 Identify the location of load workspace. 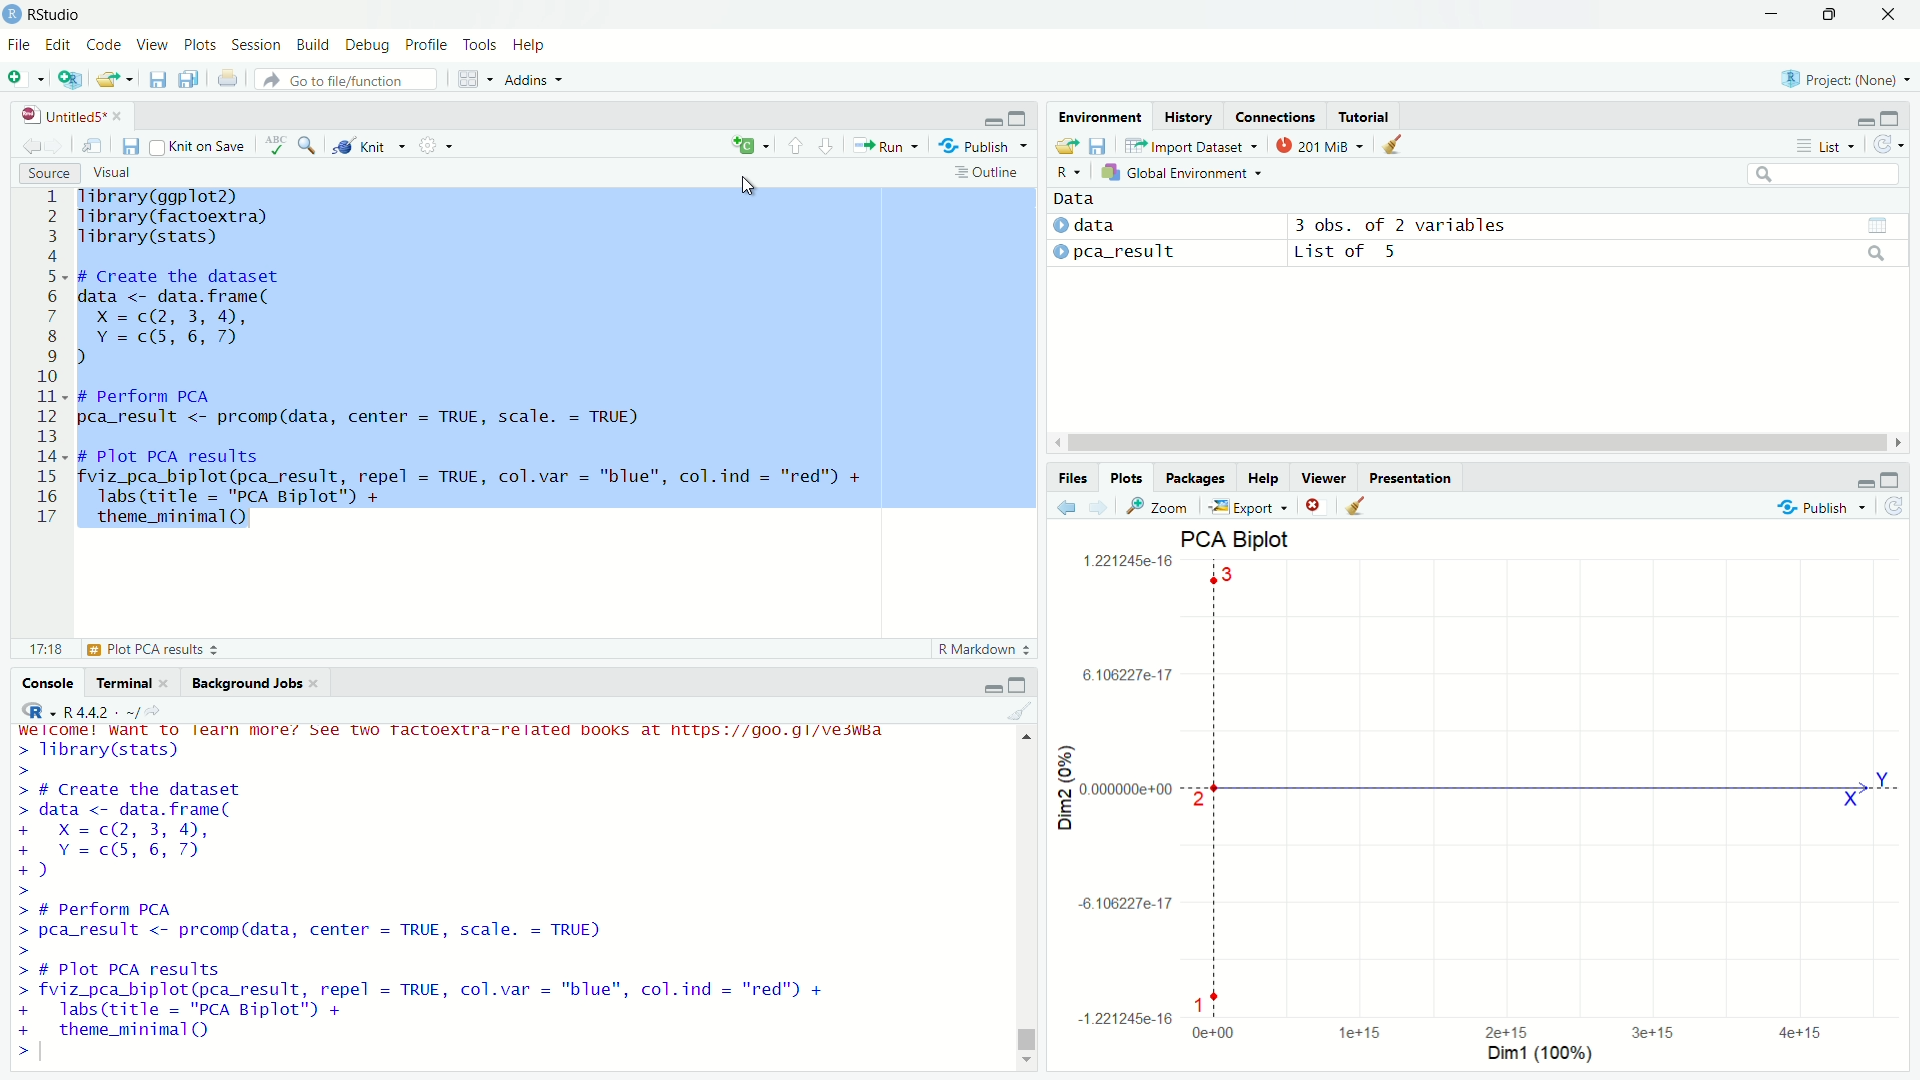
(1068, 144).